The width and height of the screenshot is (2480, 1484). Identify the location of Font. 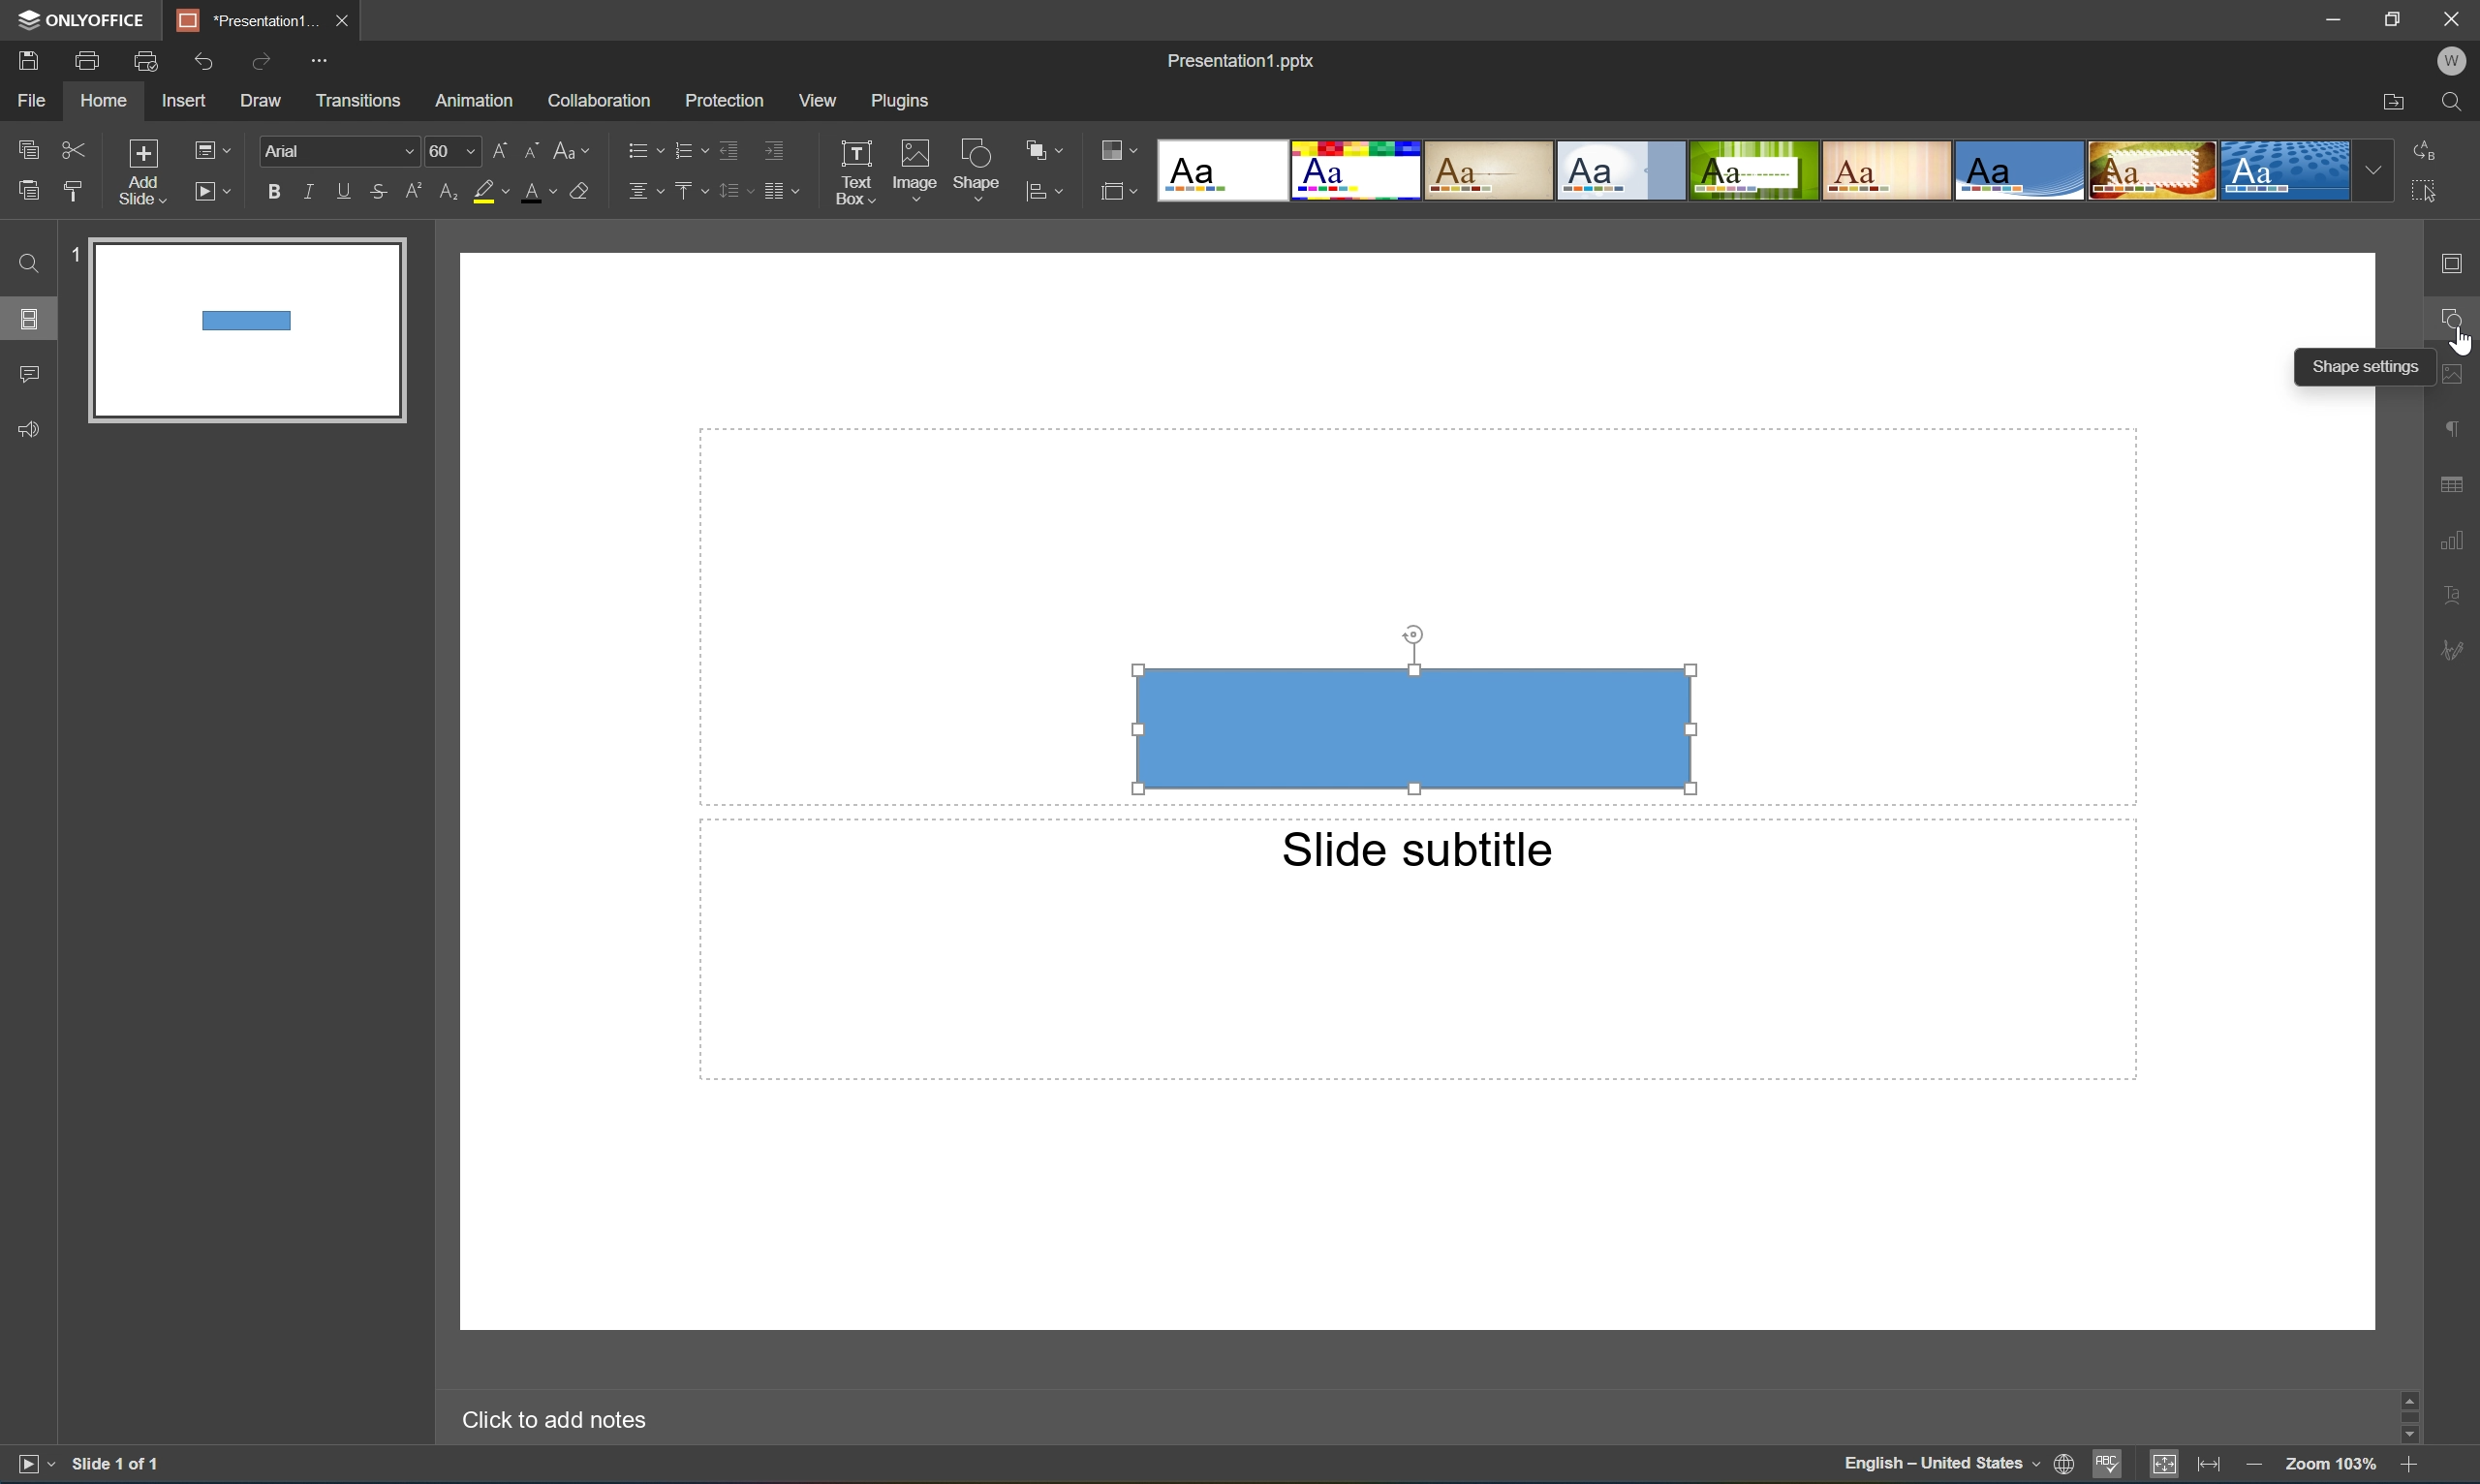
(338, 151).